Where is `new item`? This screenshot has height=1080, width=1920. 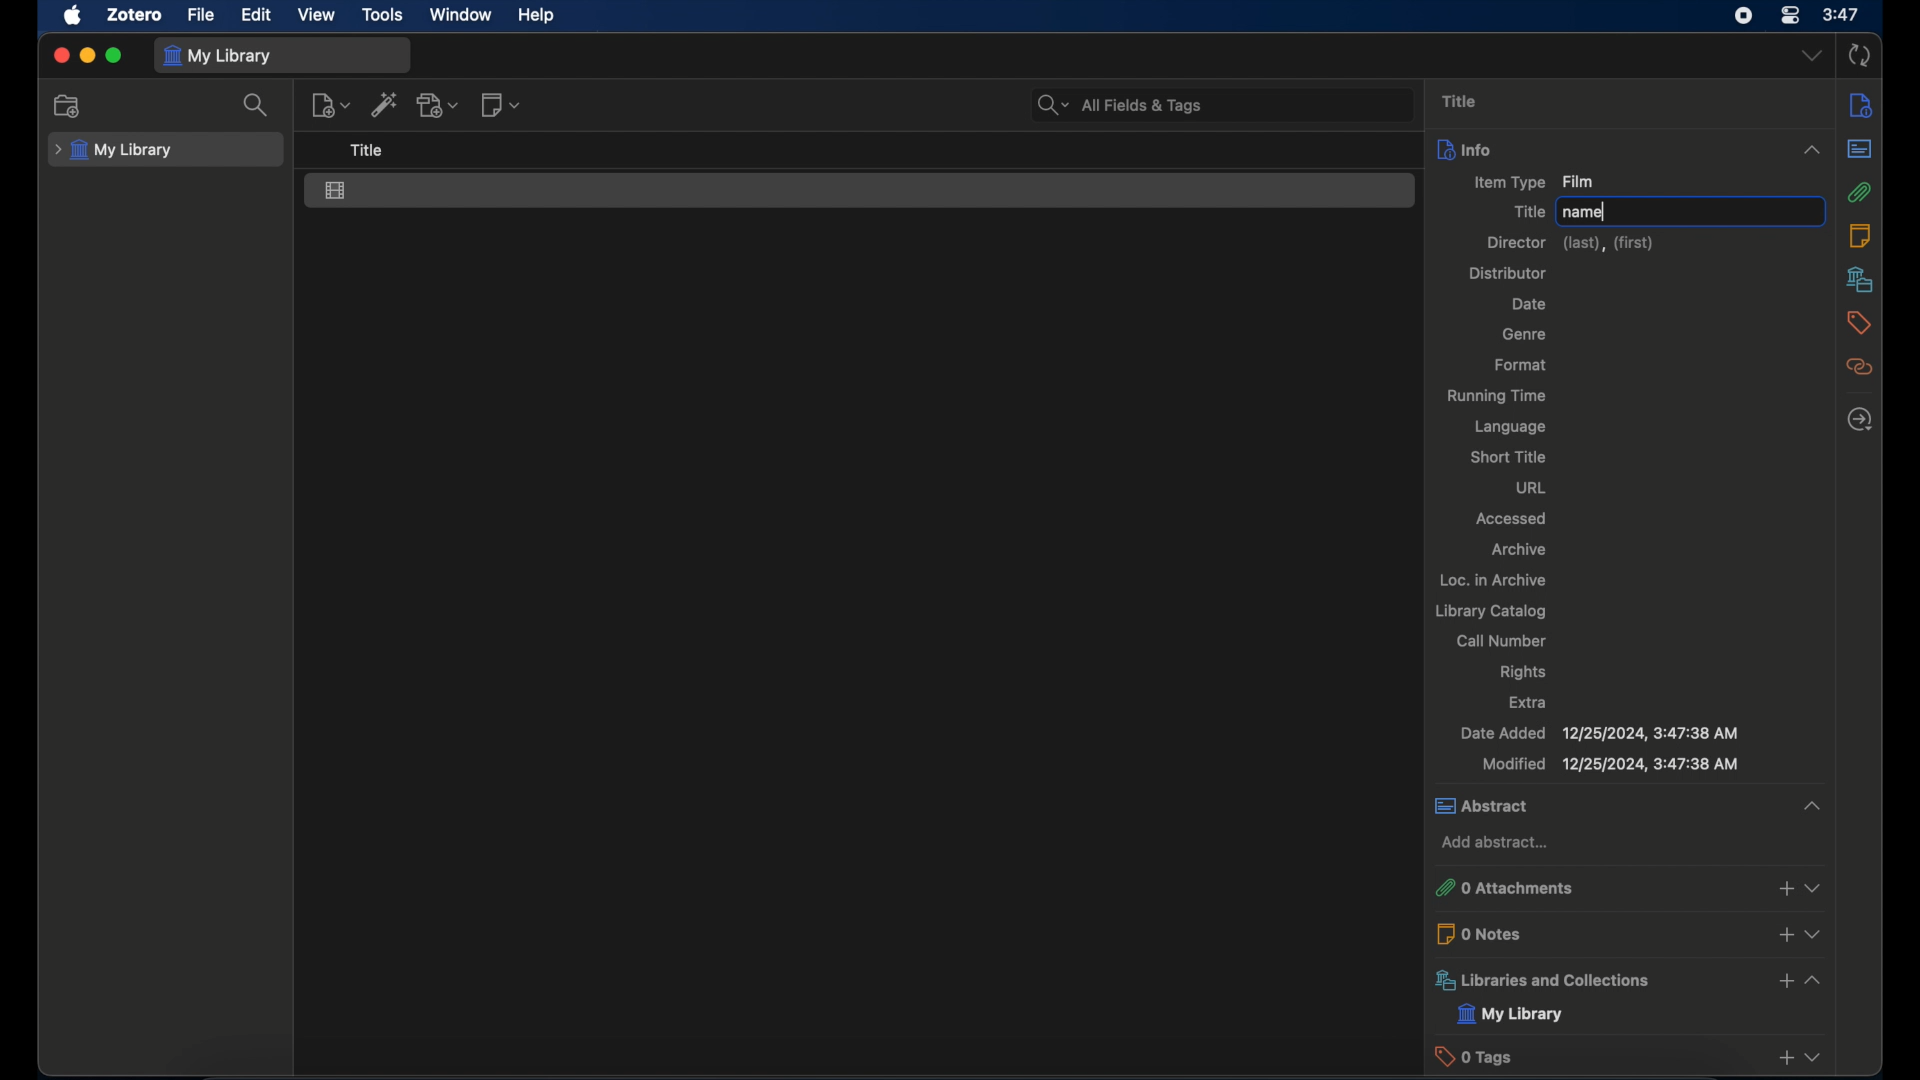 new item is located at coordinates (329, 105).